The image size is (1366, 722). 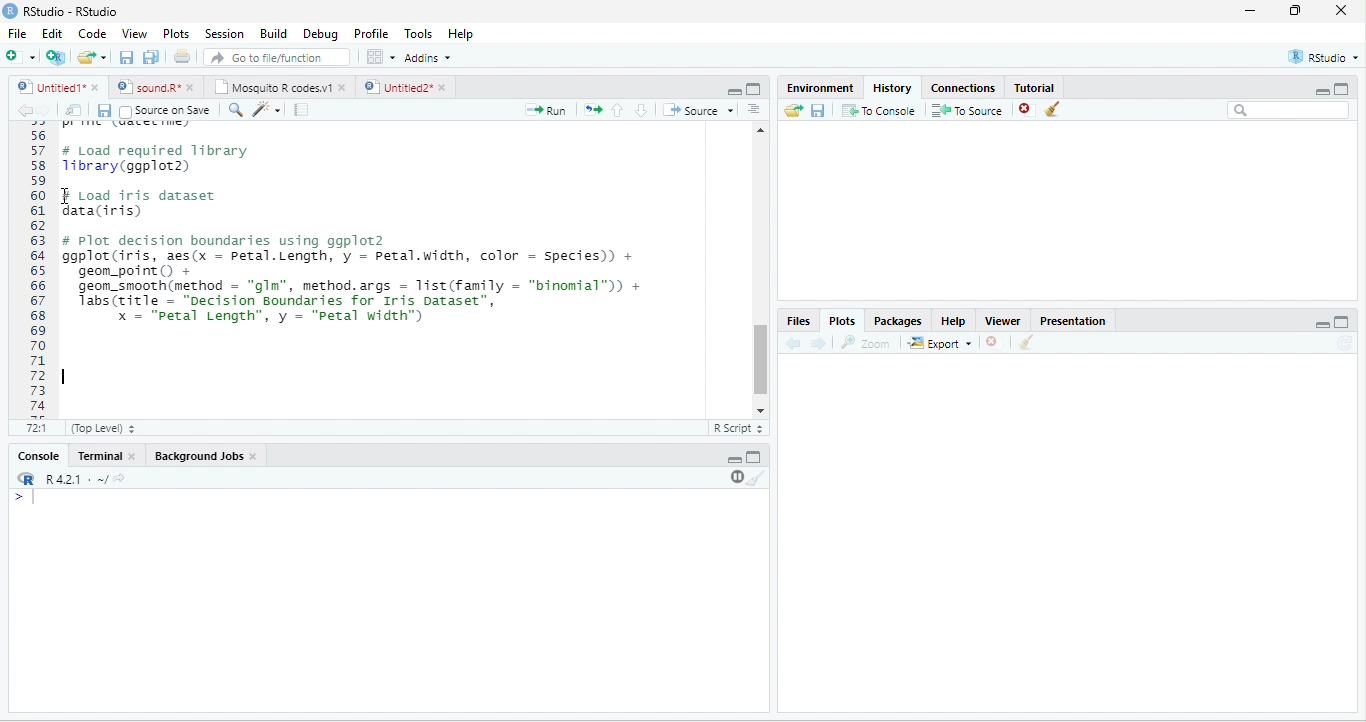 What do you see at coordinates (20, 56) in the screenshot?
I see `new file` at bounding box center [20, 56].